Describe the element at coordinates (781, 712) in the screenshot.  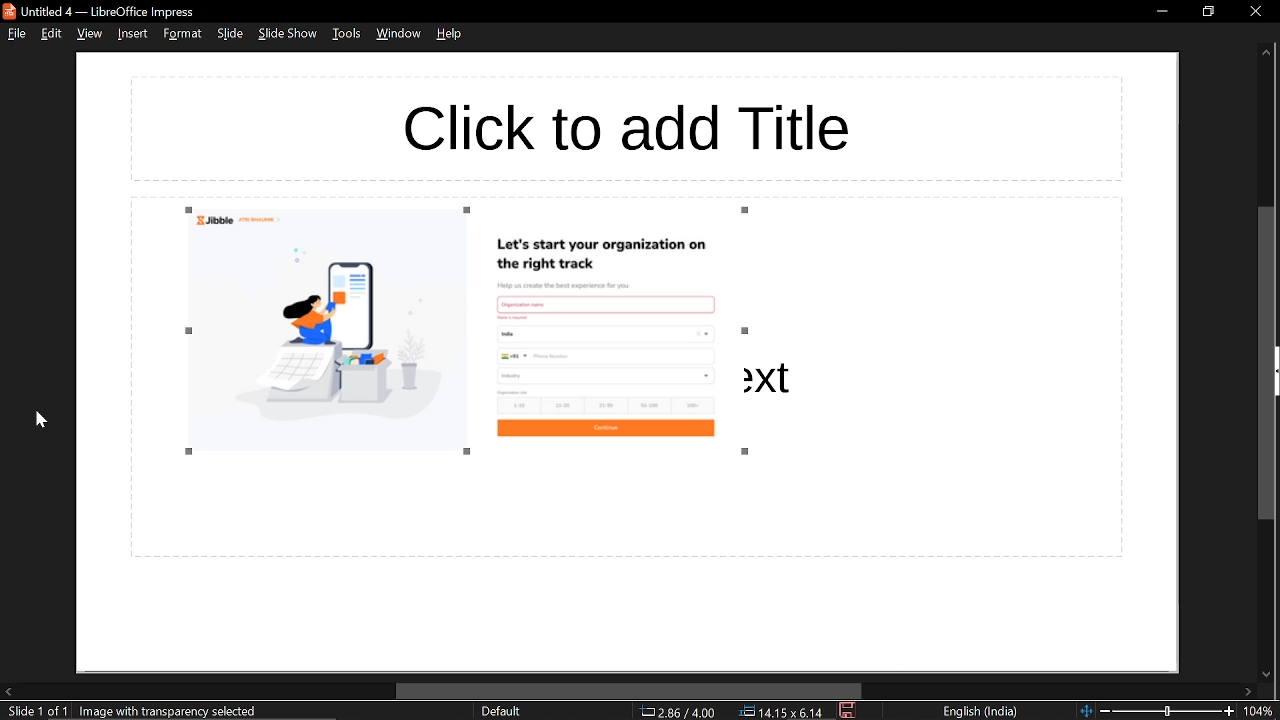
I see `position` at that location.